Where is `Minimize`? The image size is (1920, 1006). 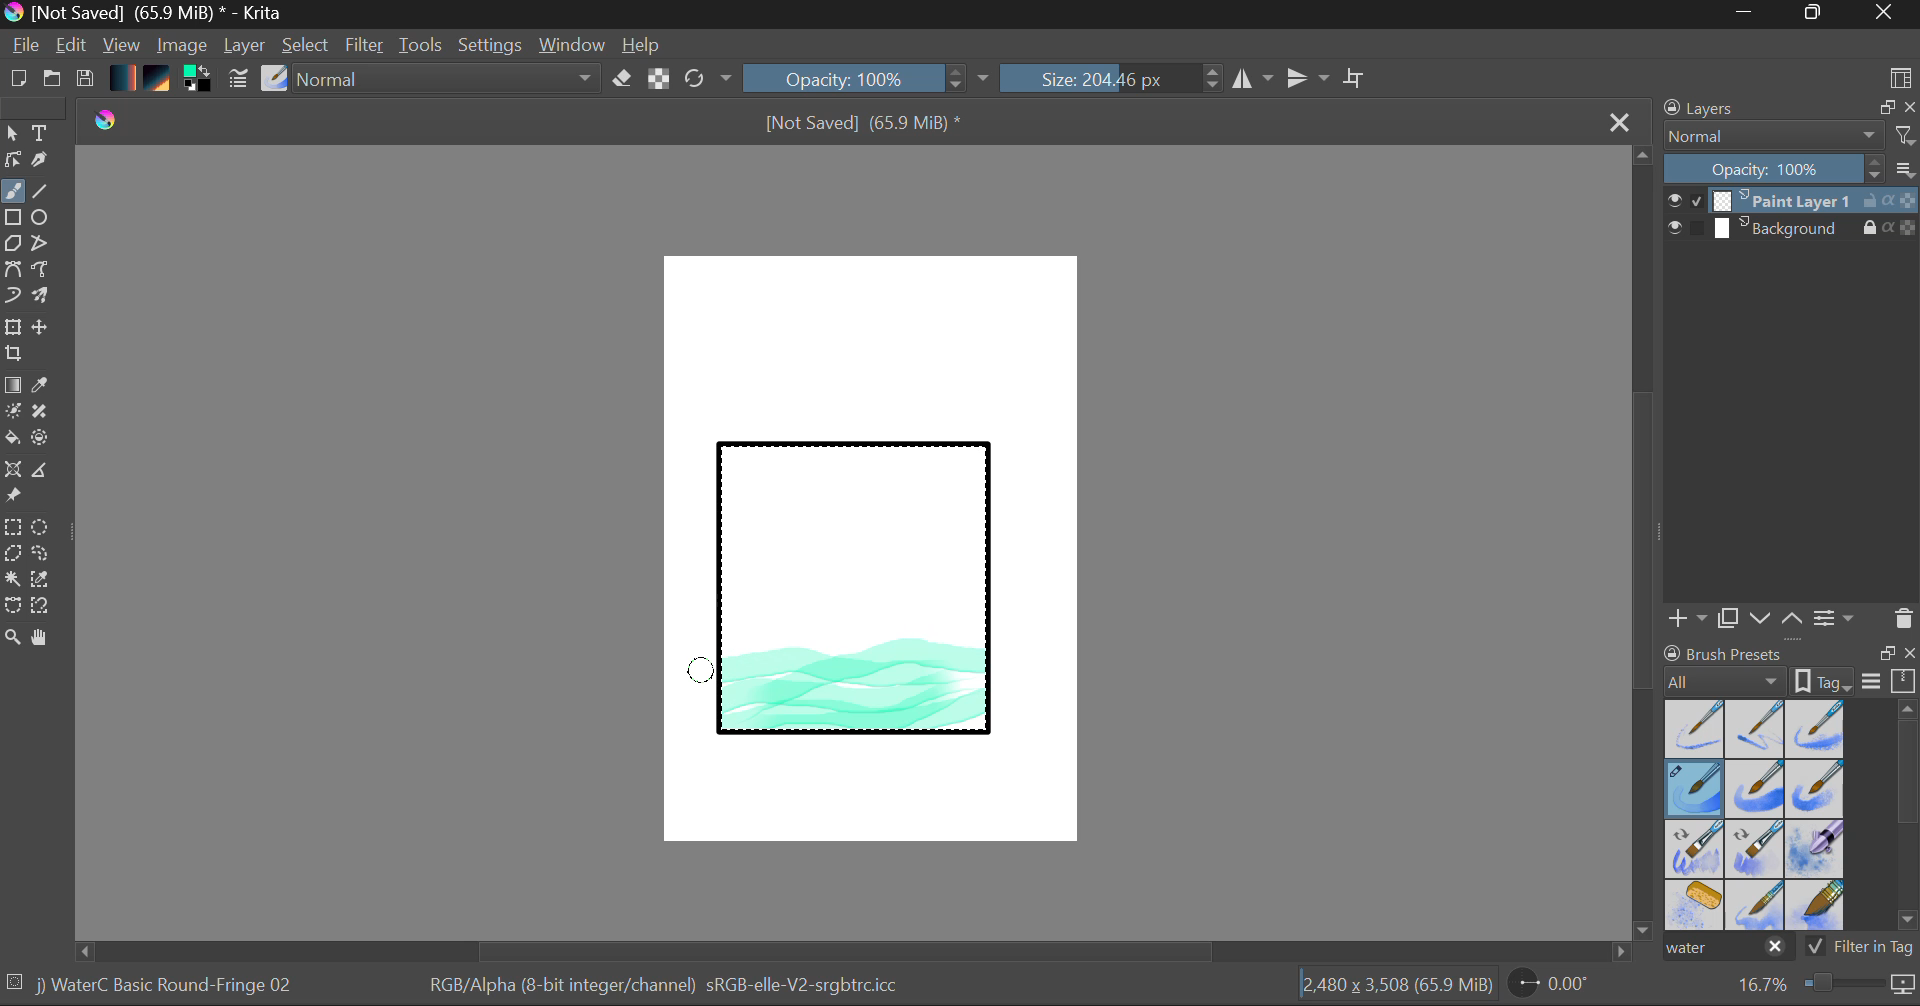
Minimize is located at coordinates (1817, 14).